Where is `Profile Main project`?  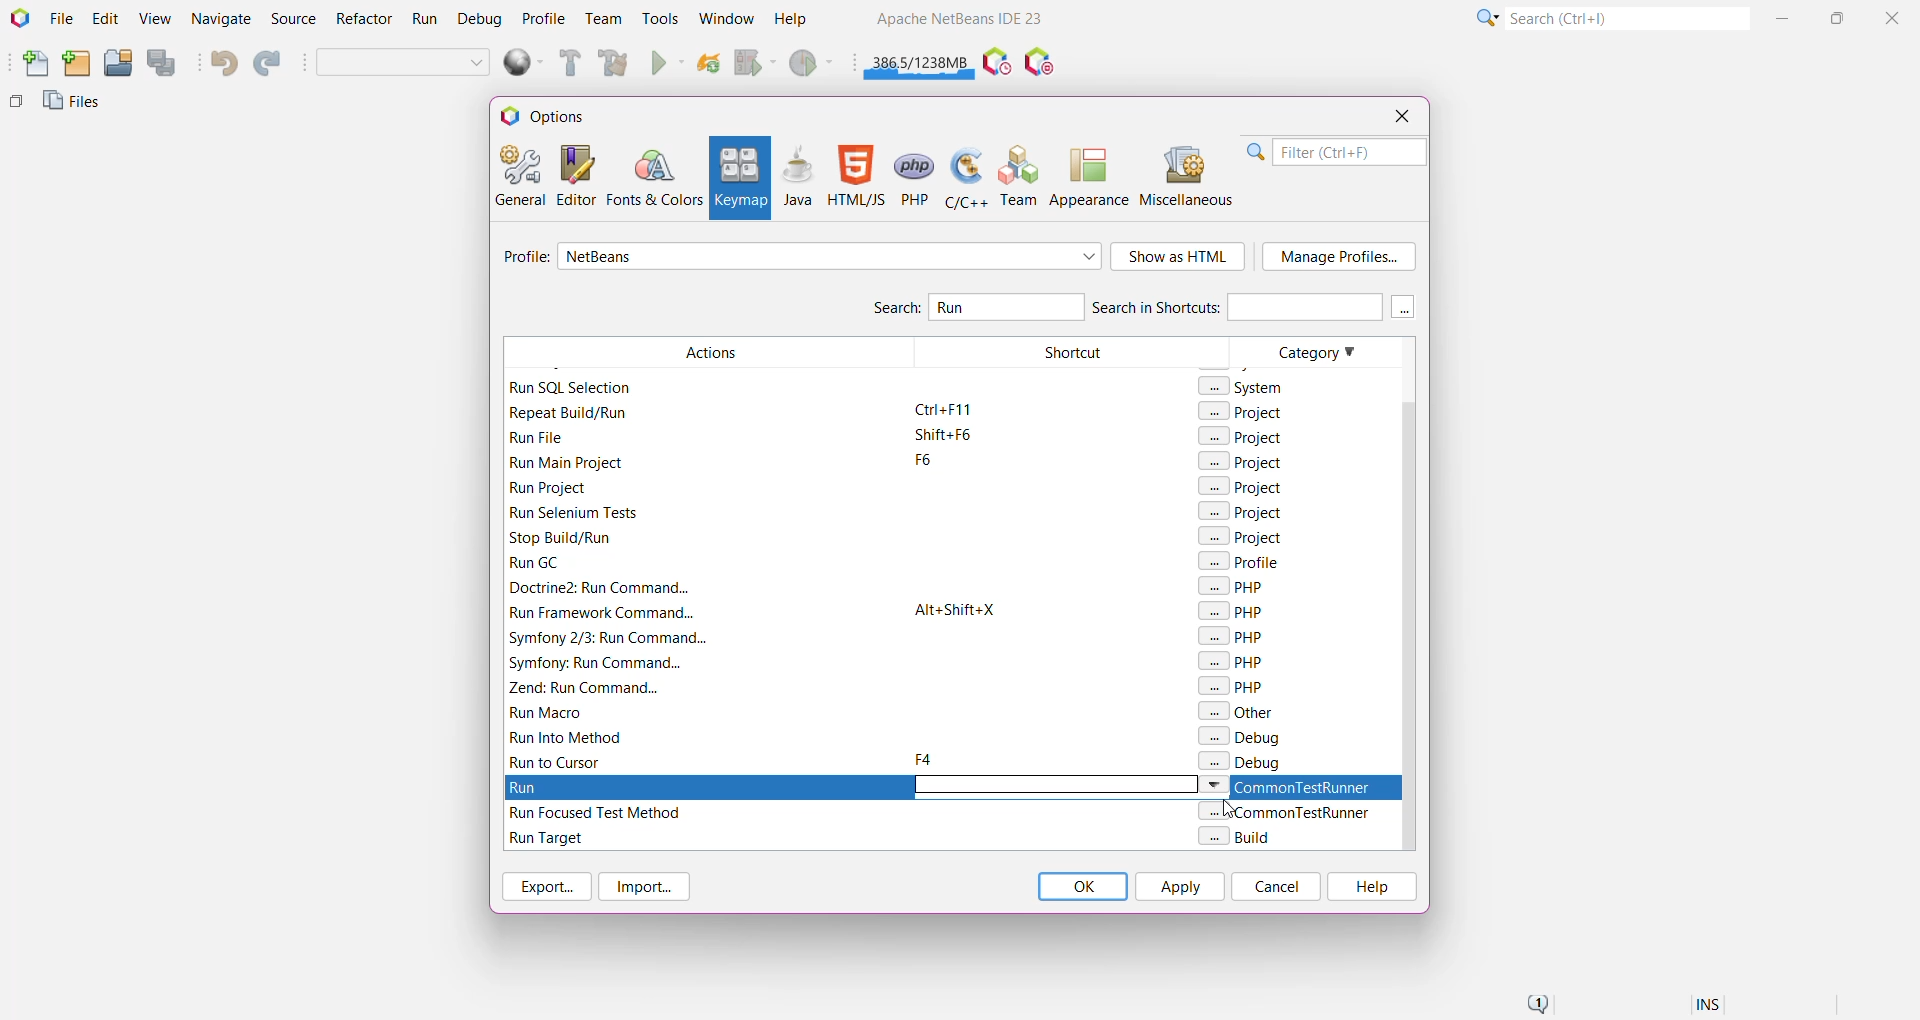 Profile Main project is located at coordinates (813, 65).